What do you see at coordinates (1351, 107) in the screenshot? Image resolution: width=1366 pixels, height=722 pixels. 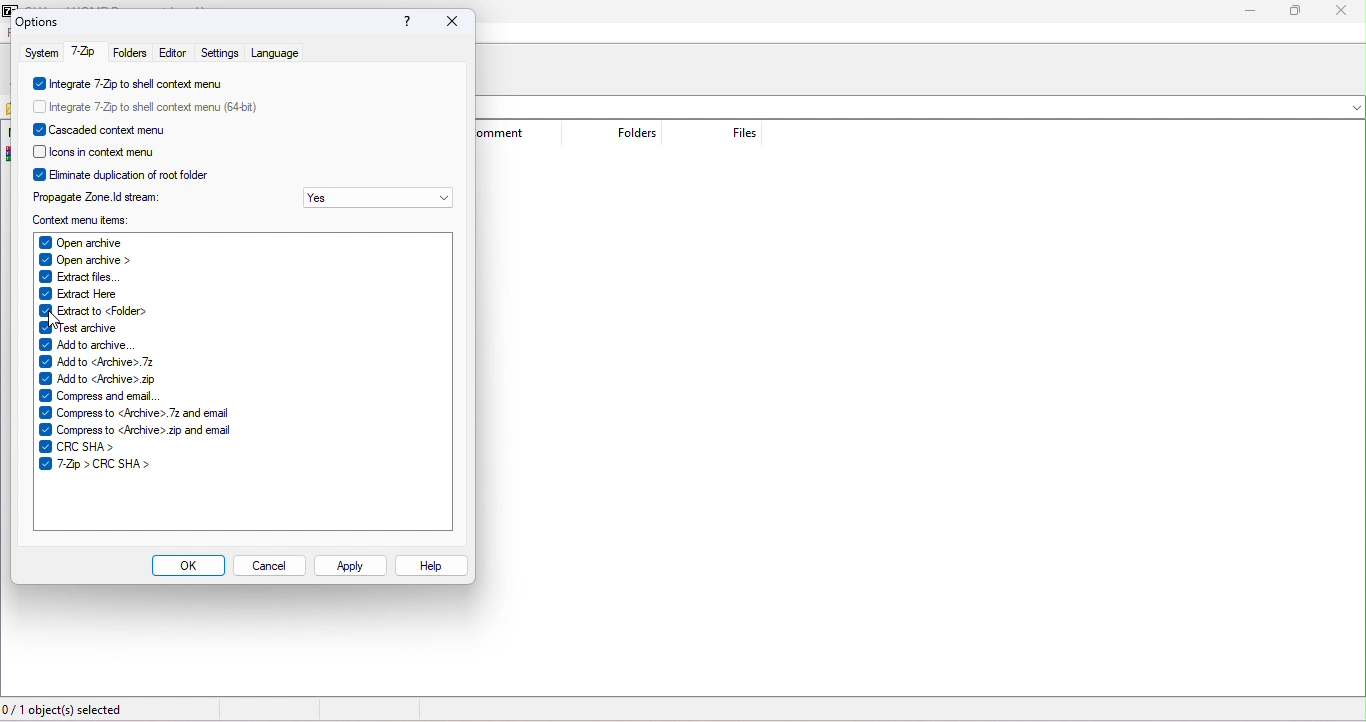 I see `drop down` at bounding box center [1351, 107].